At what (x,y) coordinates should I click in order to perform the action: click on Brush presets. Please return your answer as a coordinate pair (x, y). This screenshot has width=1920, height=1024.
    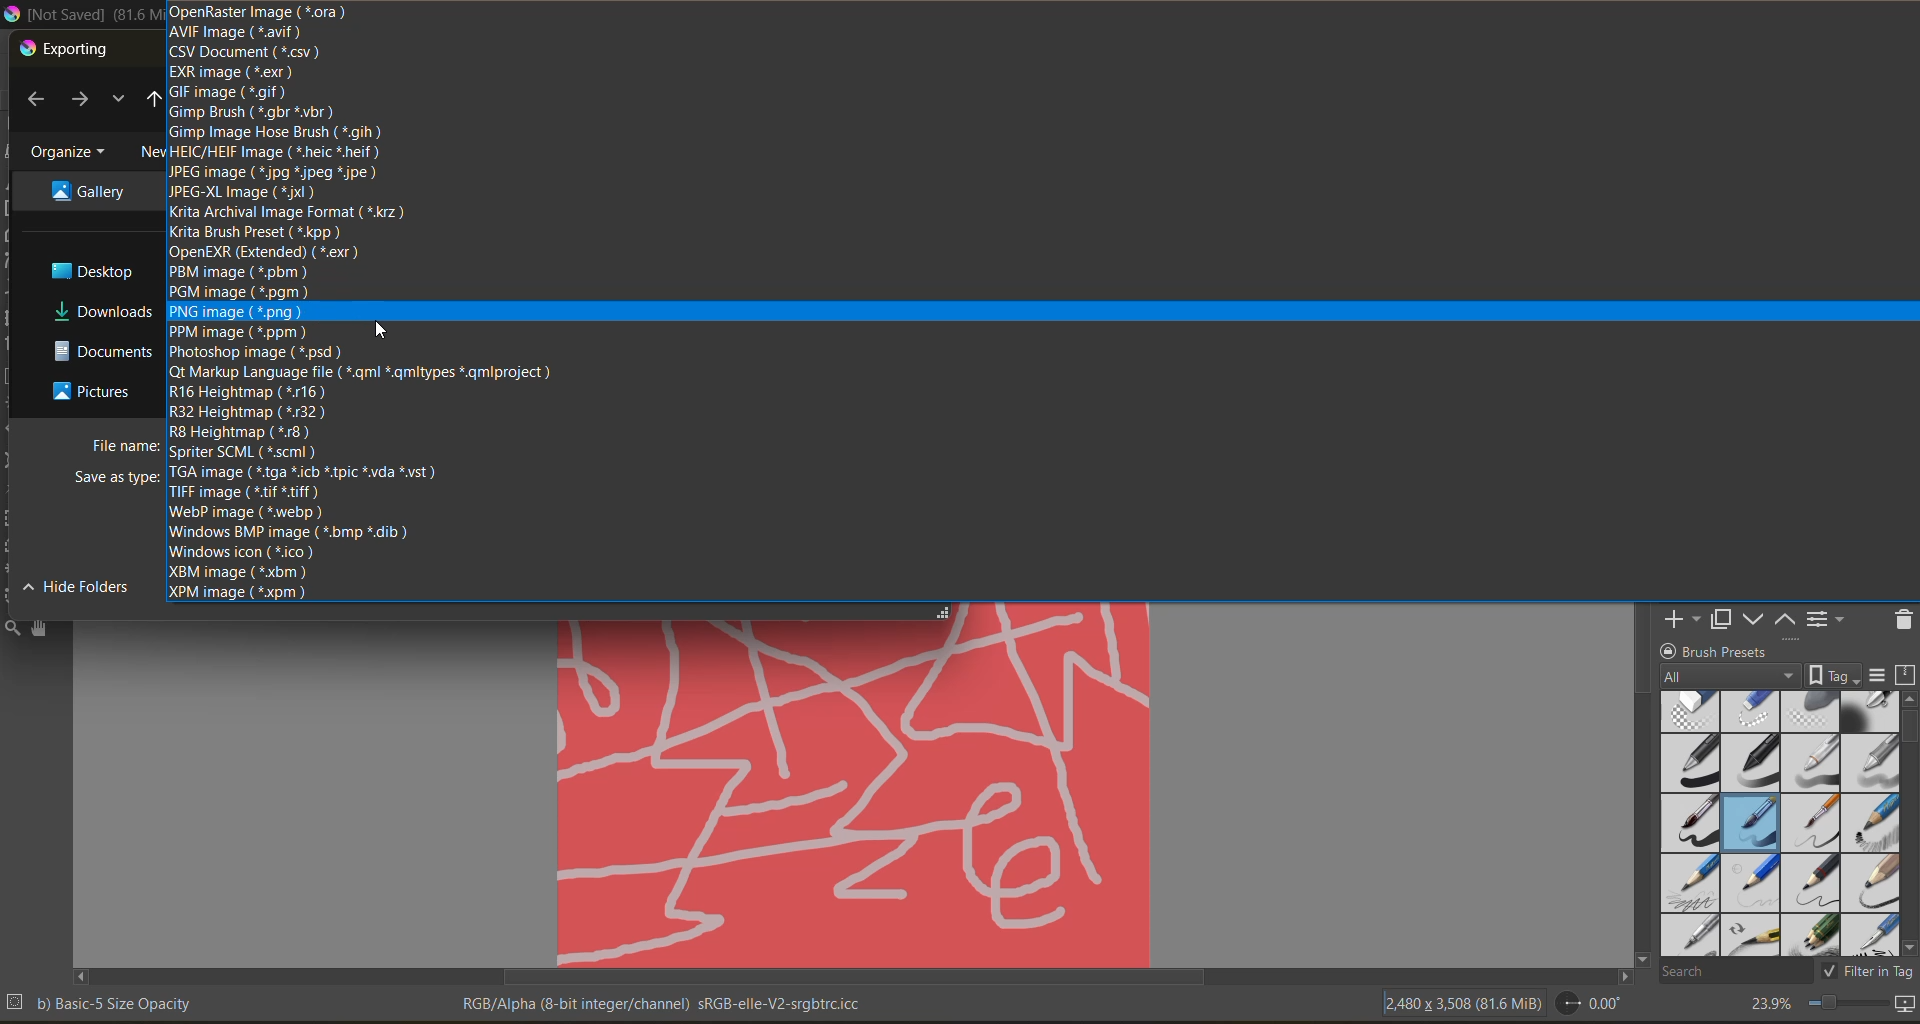
    Looking at the image, I should click on (1734, 649).